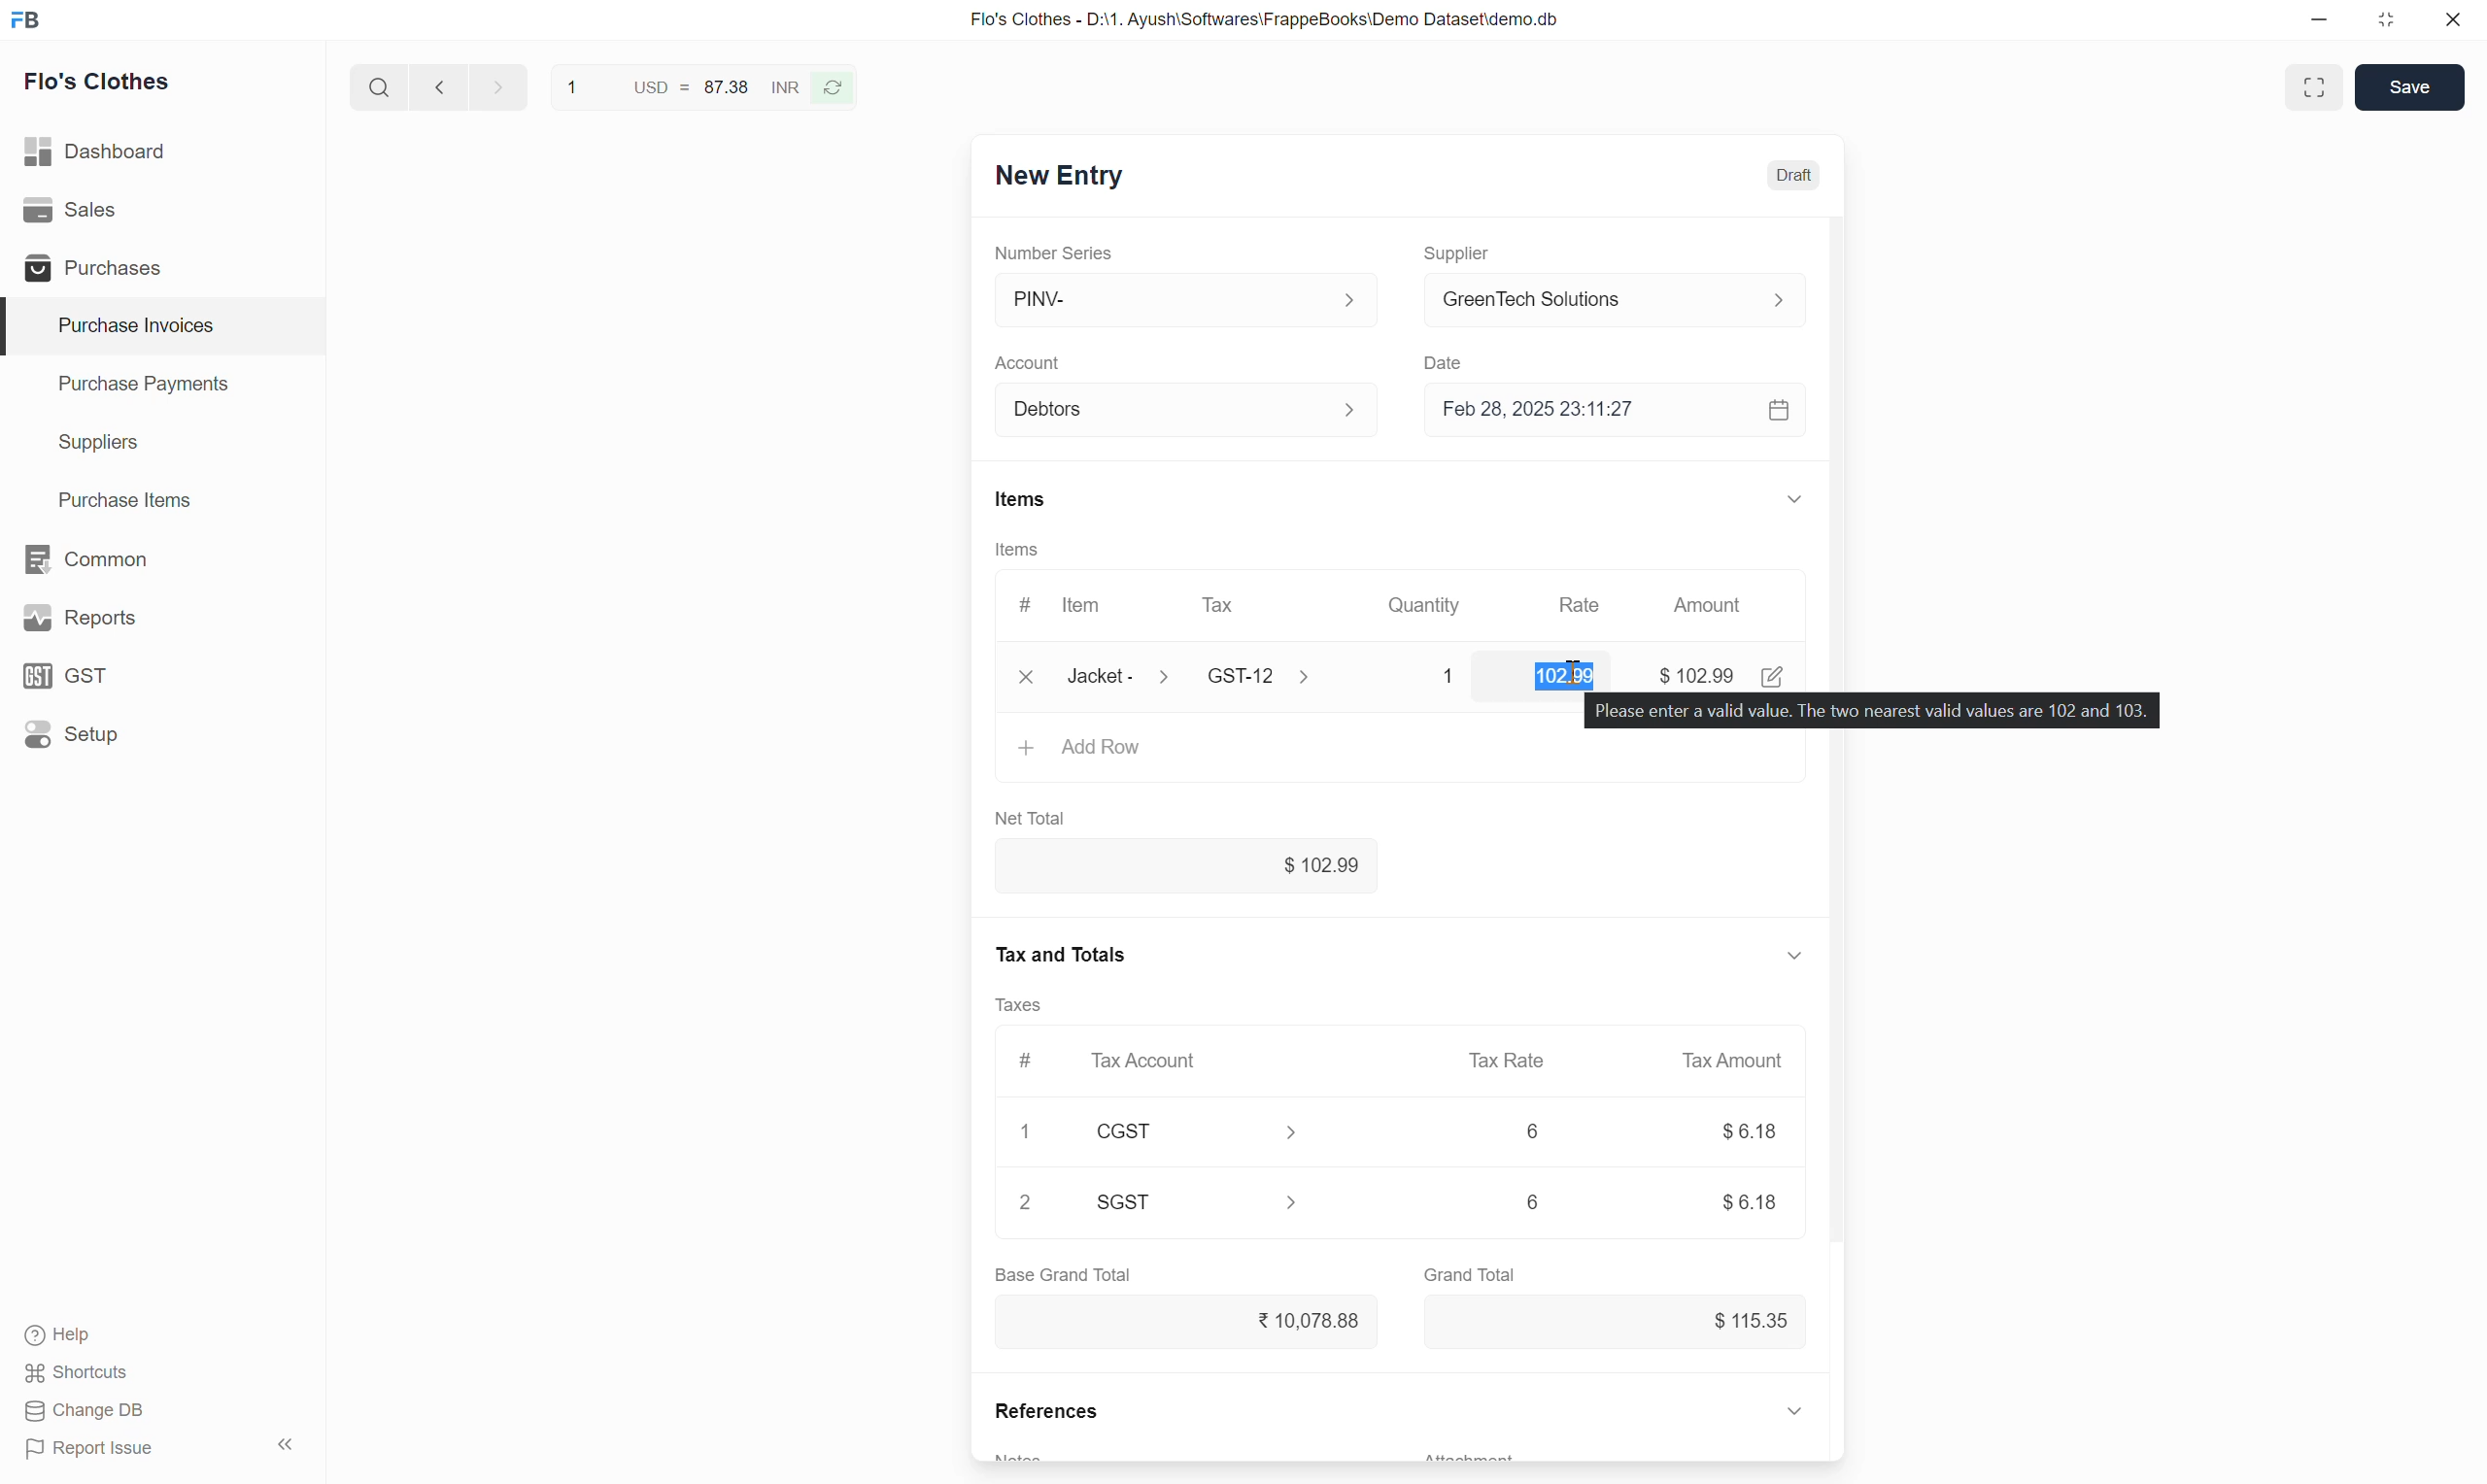  I want to click on Report Issue, so click(90, 1449).